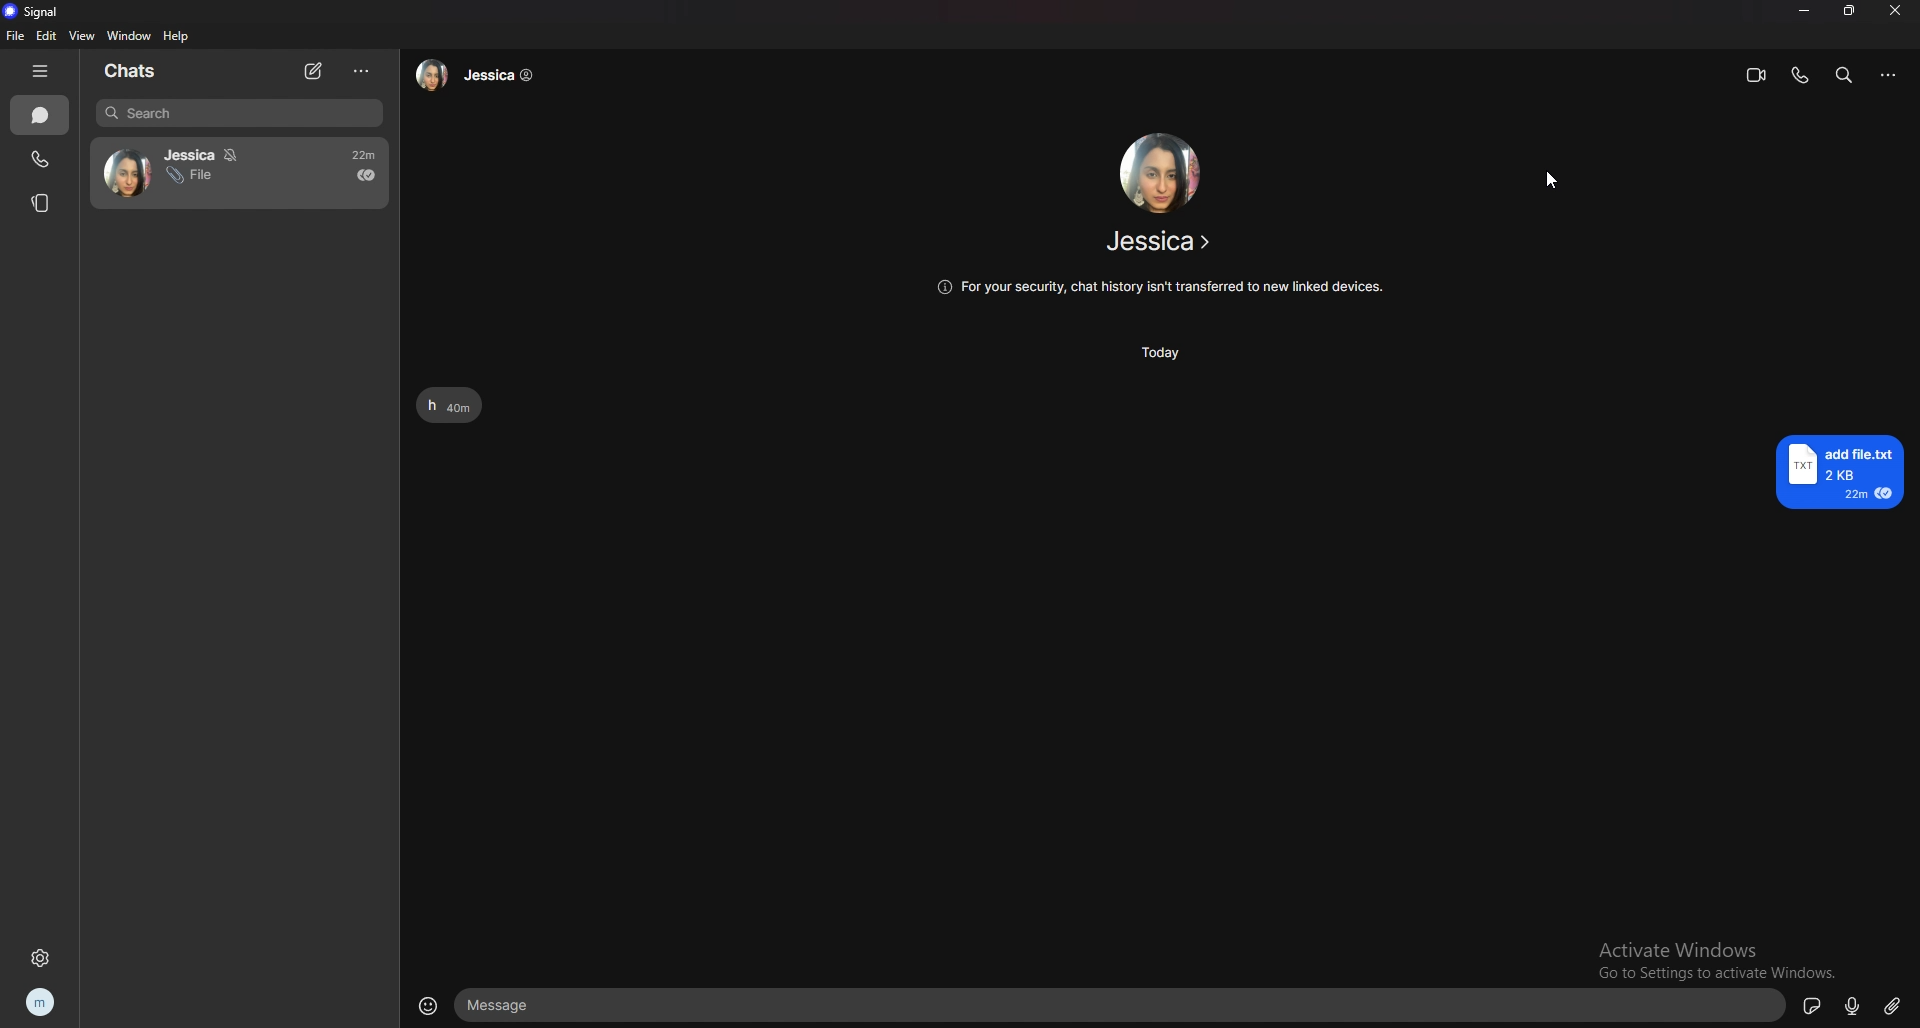  I want to click on Jessica, so click(199, 153).